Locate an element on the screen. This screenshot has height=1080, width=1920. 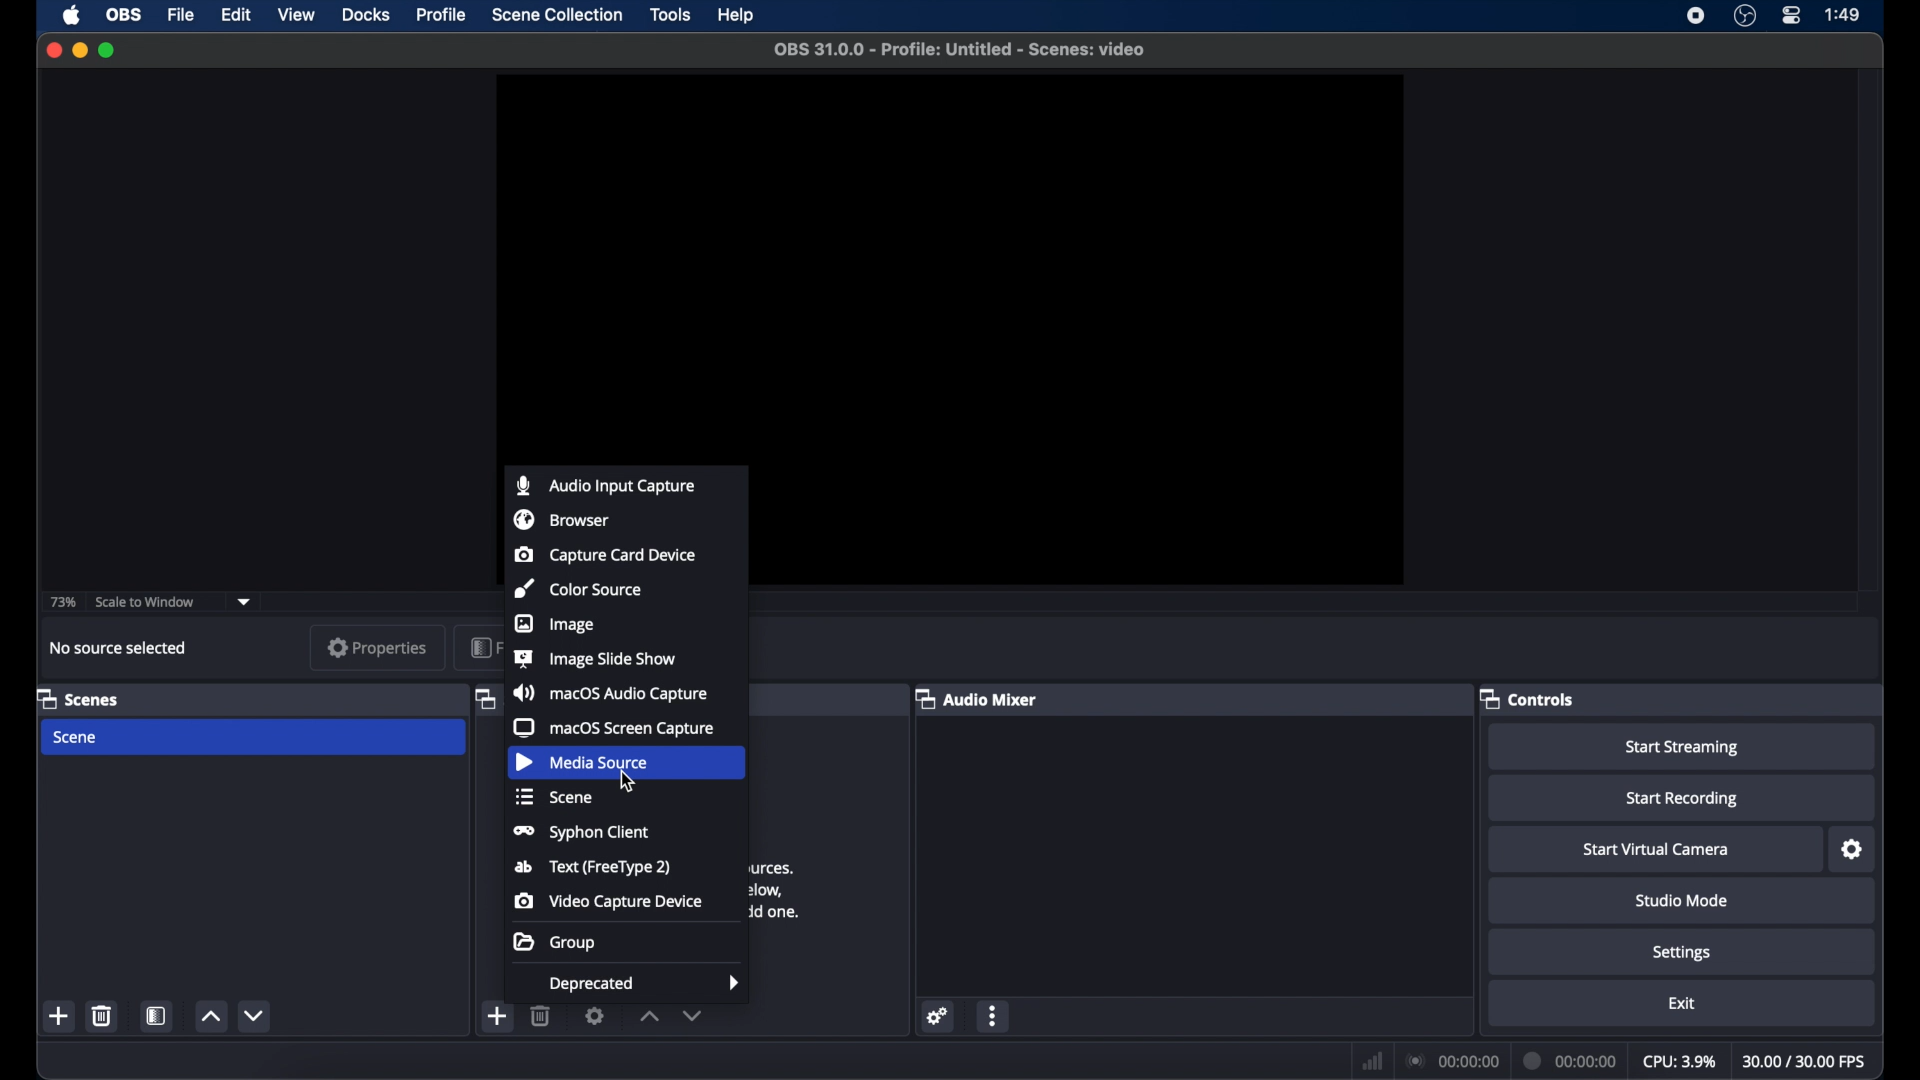
edit is located at coordinates (235, 15).